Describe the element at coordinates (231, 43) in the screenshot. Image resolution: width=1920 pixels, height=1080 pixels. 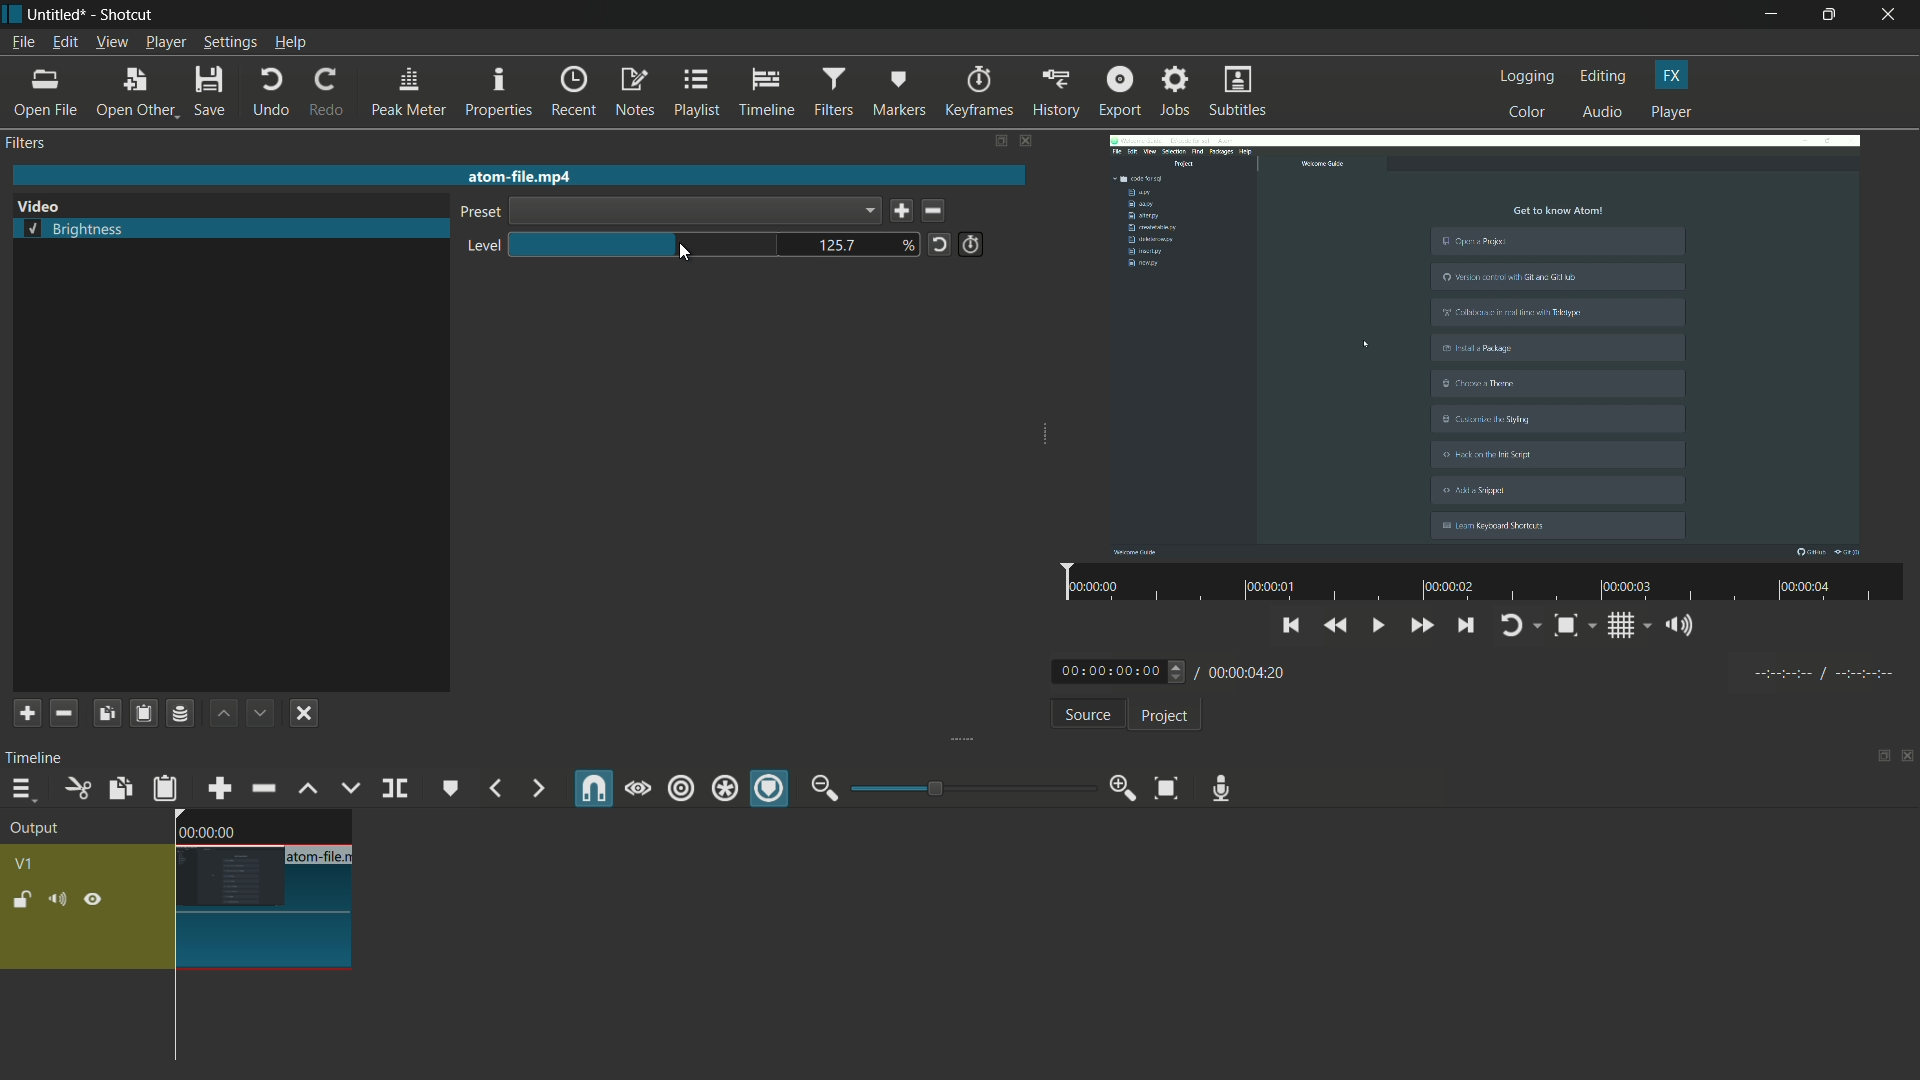
I see `settings menu` at that location.